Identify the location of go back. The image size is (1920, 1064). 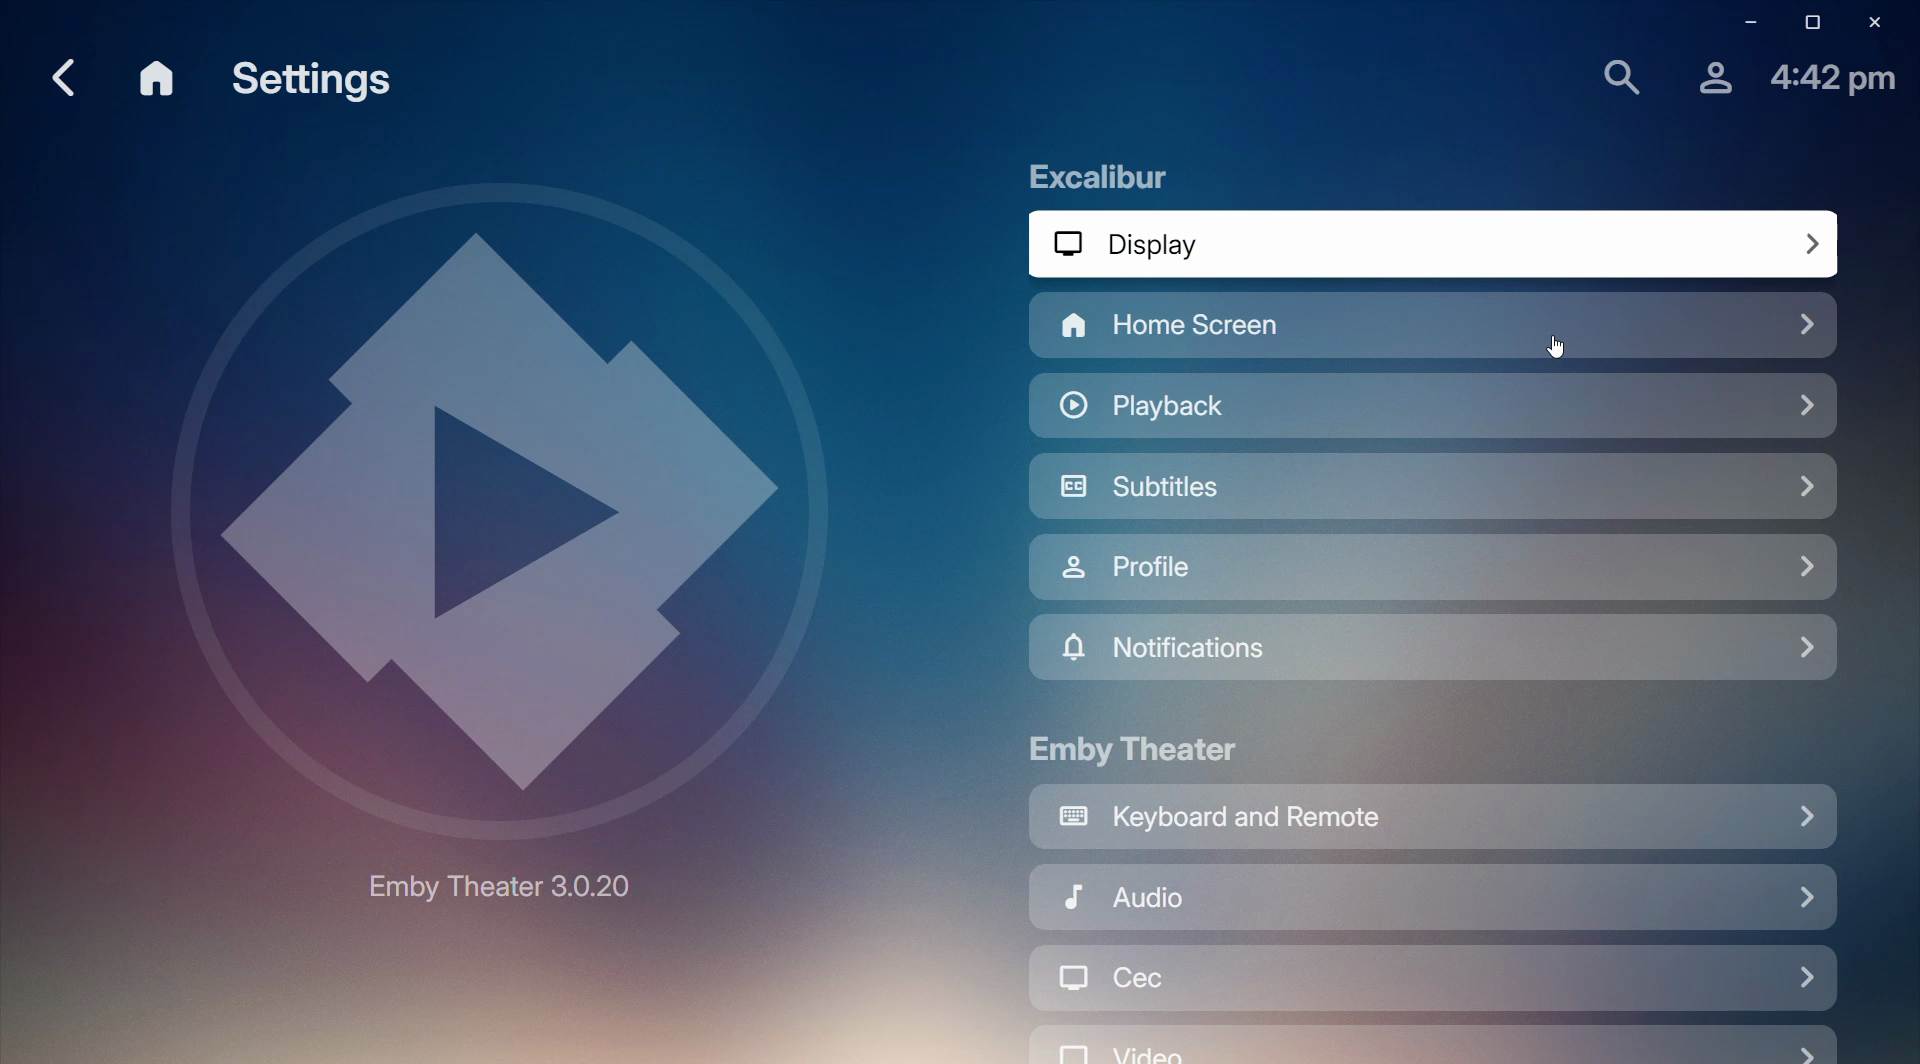
(73, 78).